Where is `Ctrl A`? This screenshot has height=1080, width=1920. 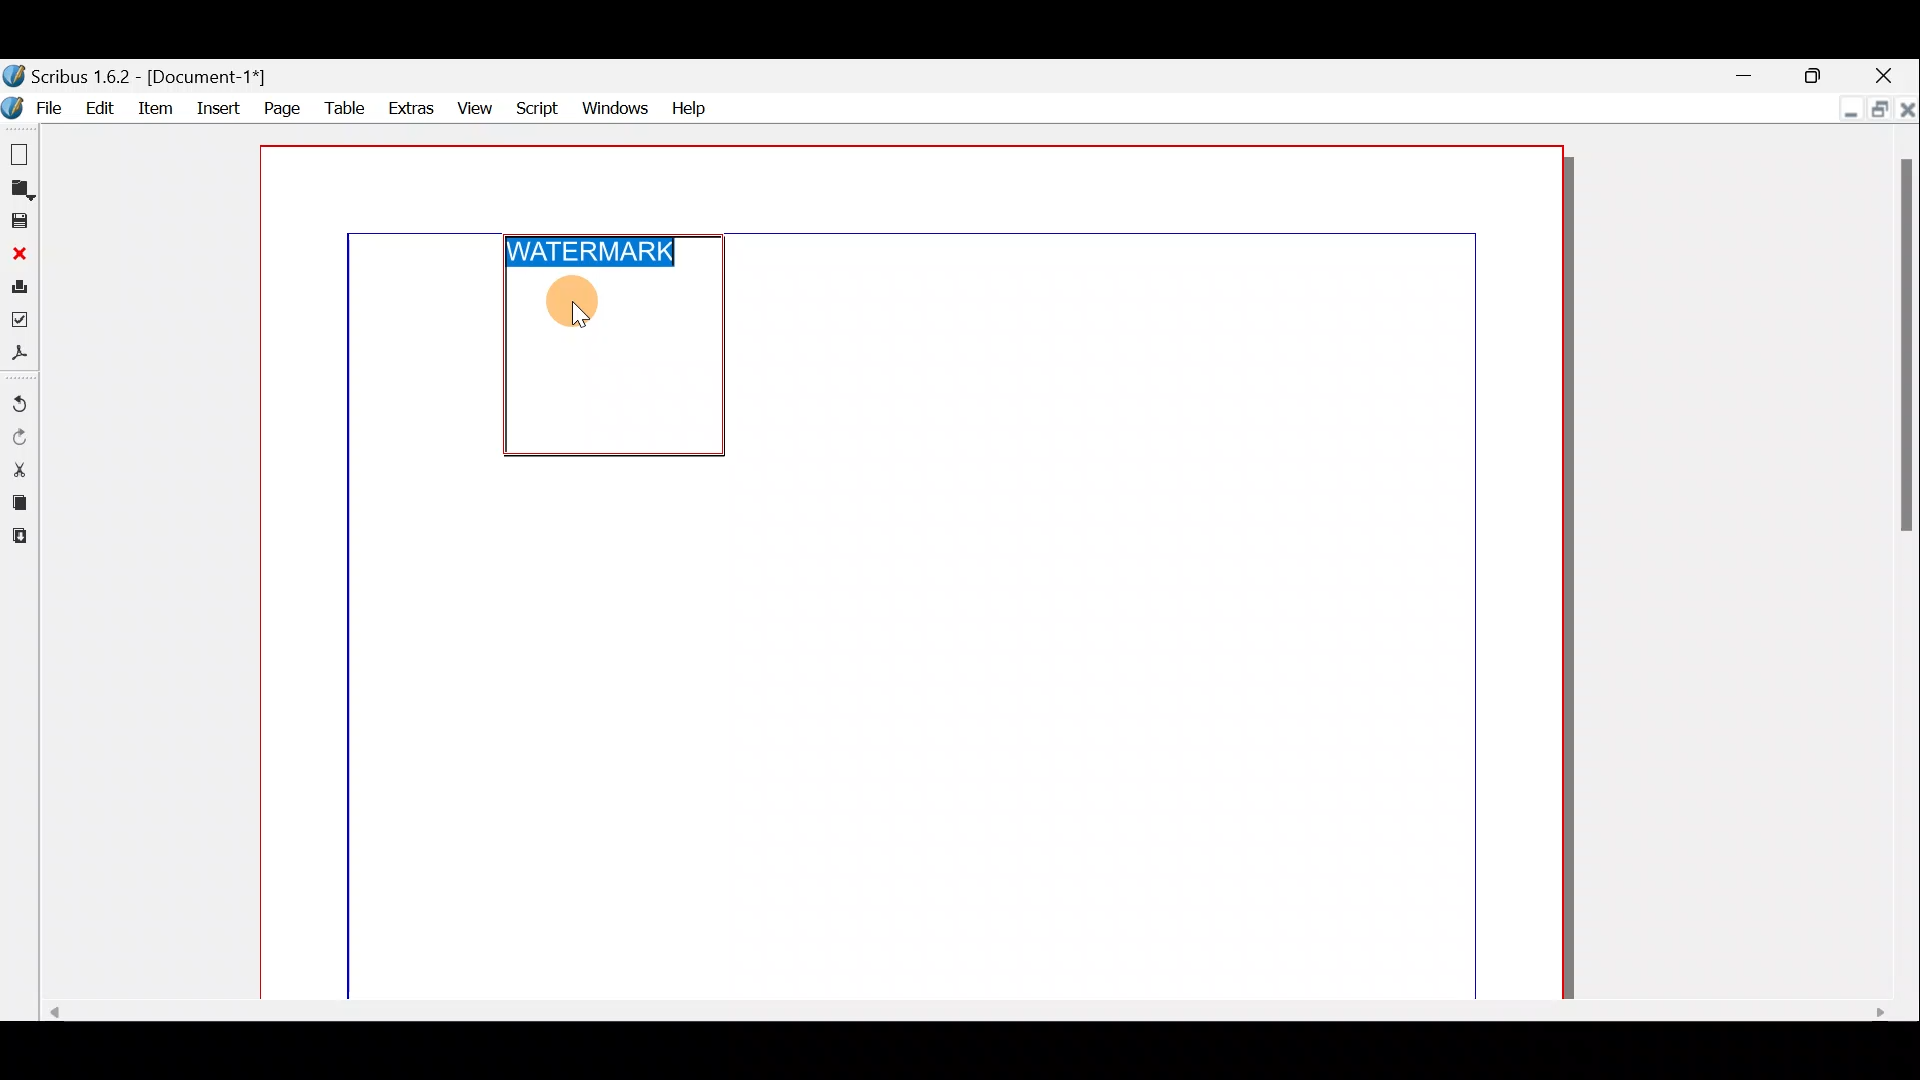
Ctrl A is located at coordinates (601, 252).